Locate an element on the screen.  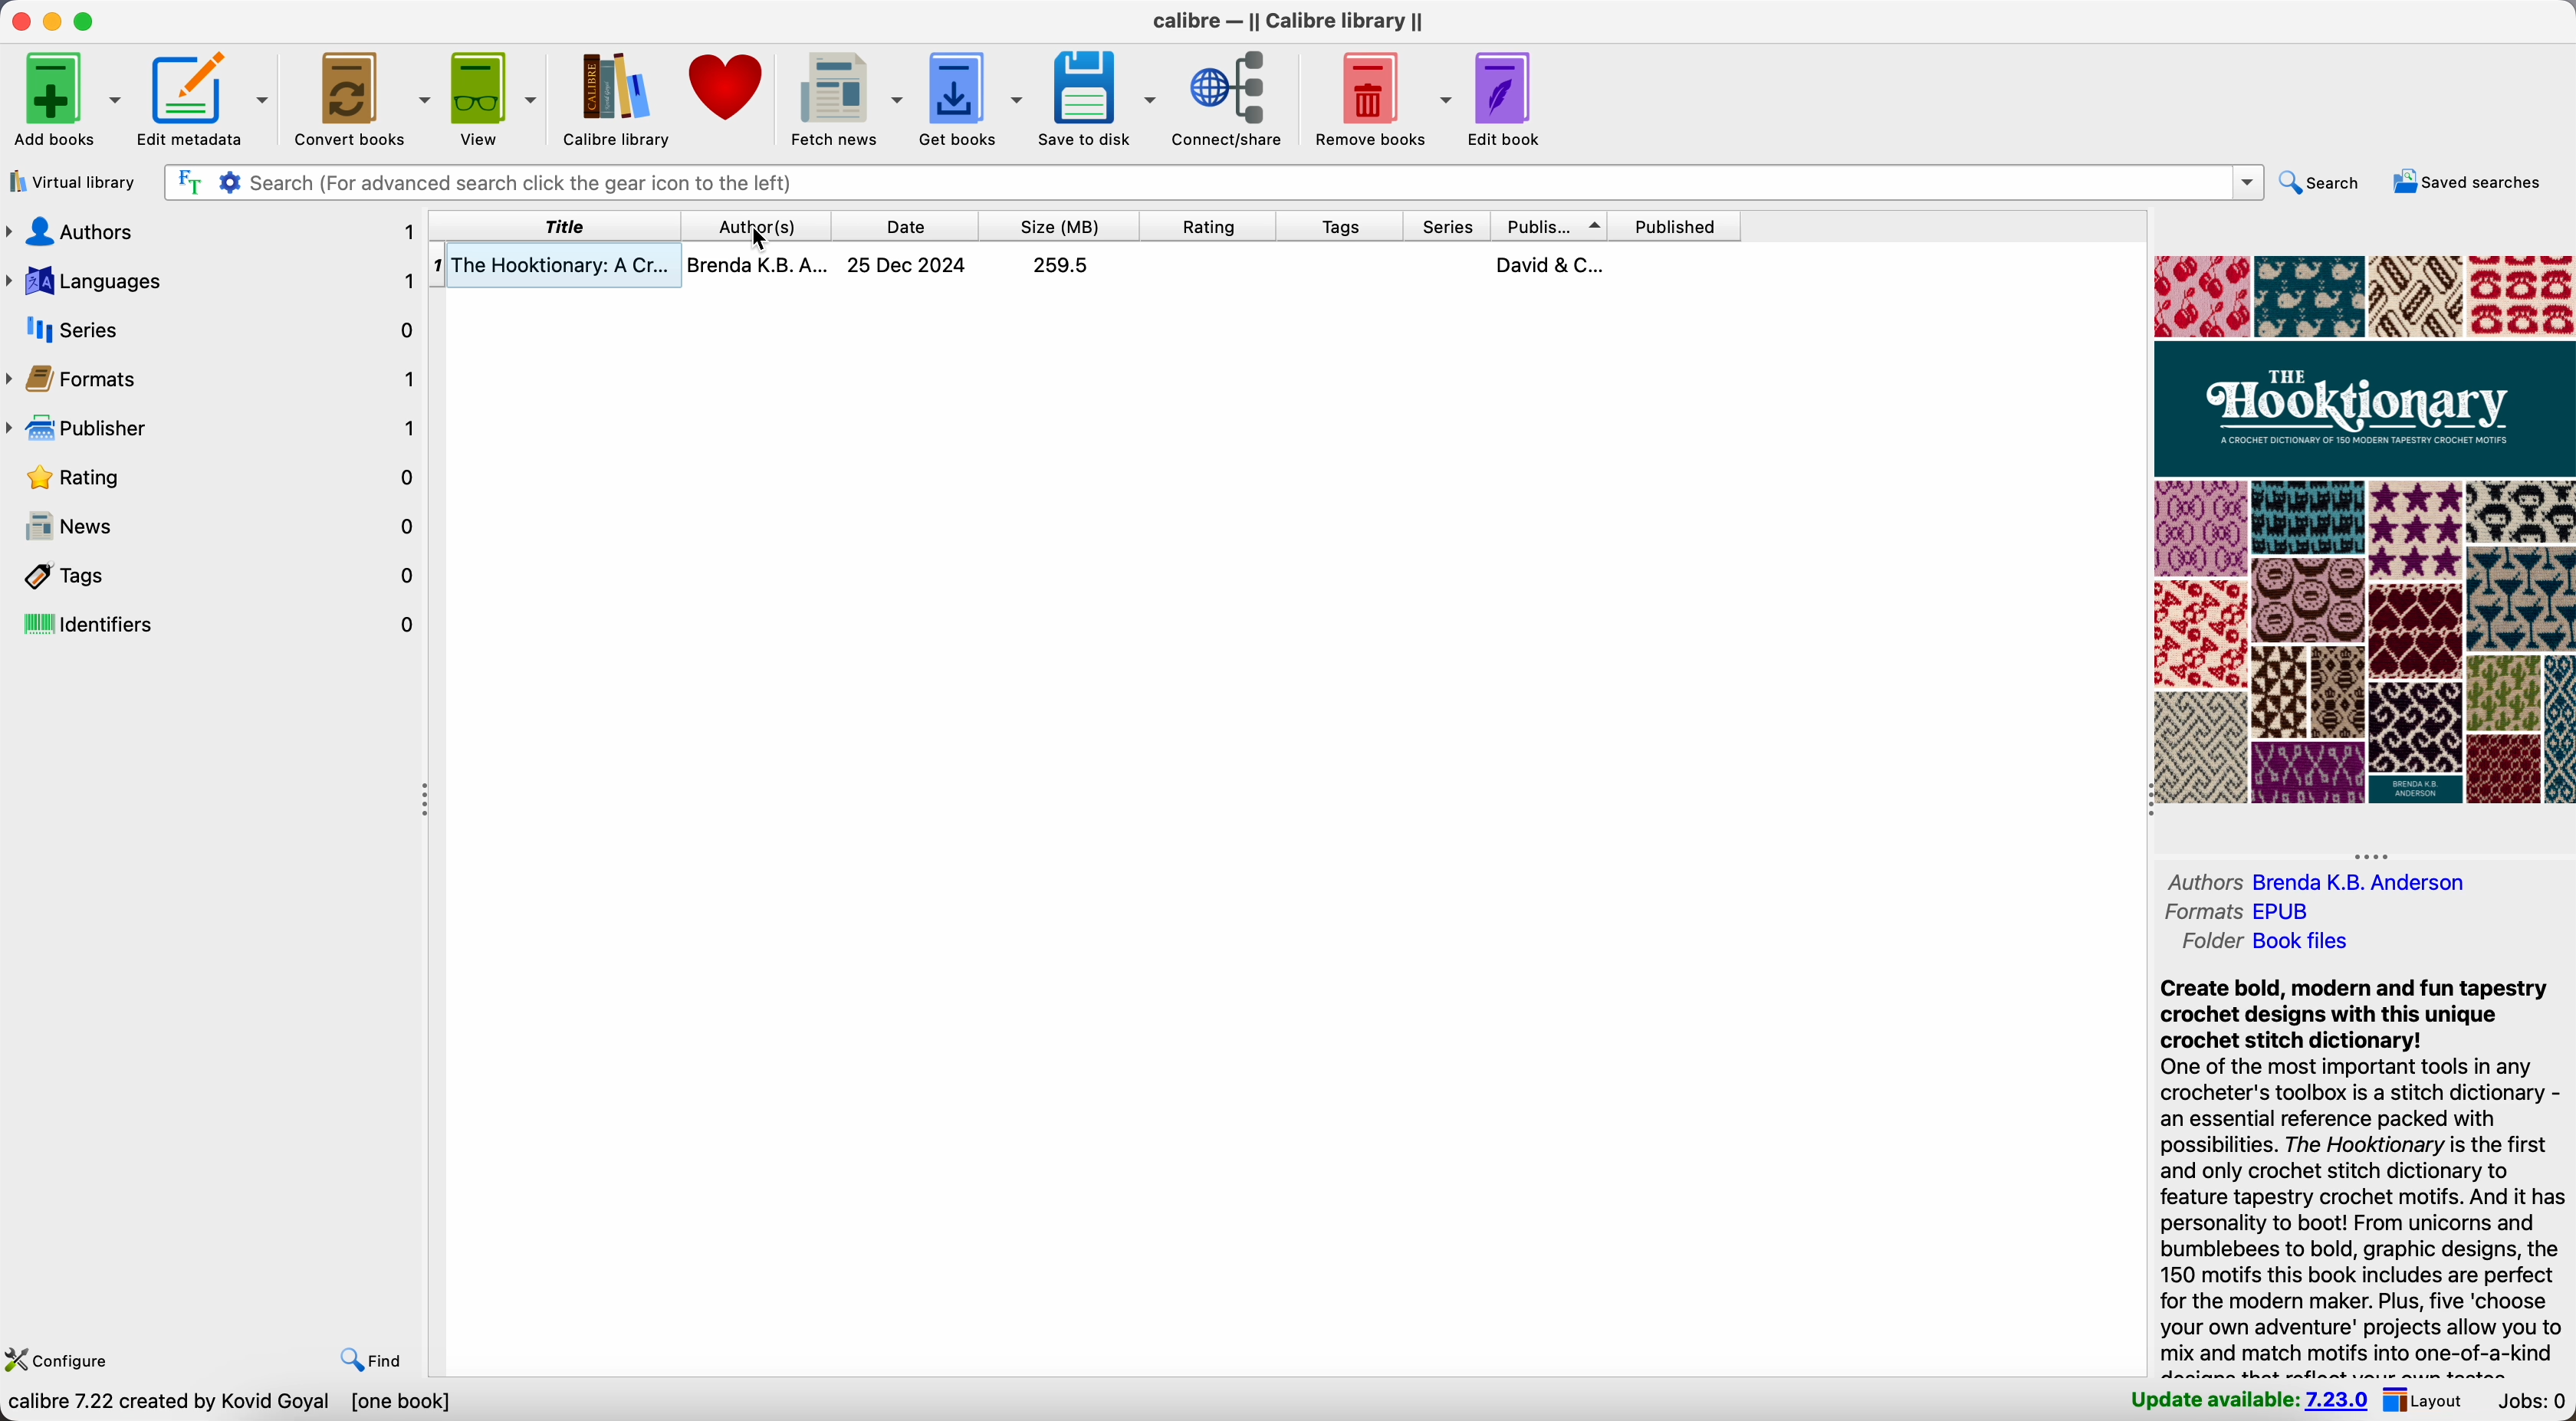
tags is located at coordinates (1341, 227).